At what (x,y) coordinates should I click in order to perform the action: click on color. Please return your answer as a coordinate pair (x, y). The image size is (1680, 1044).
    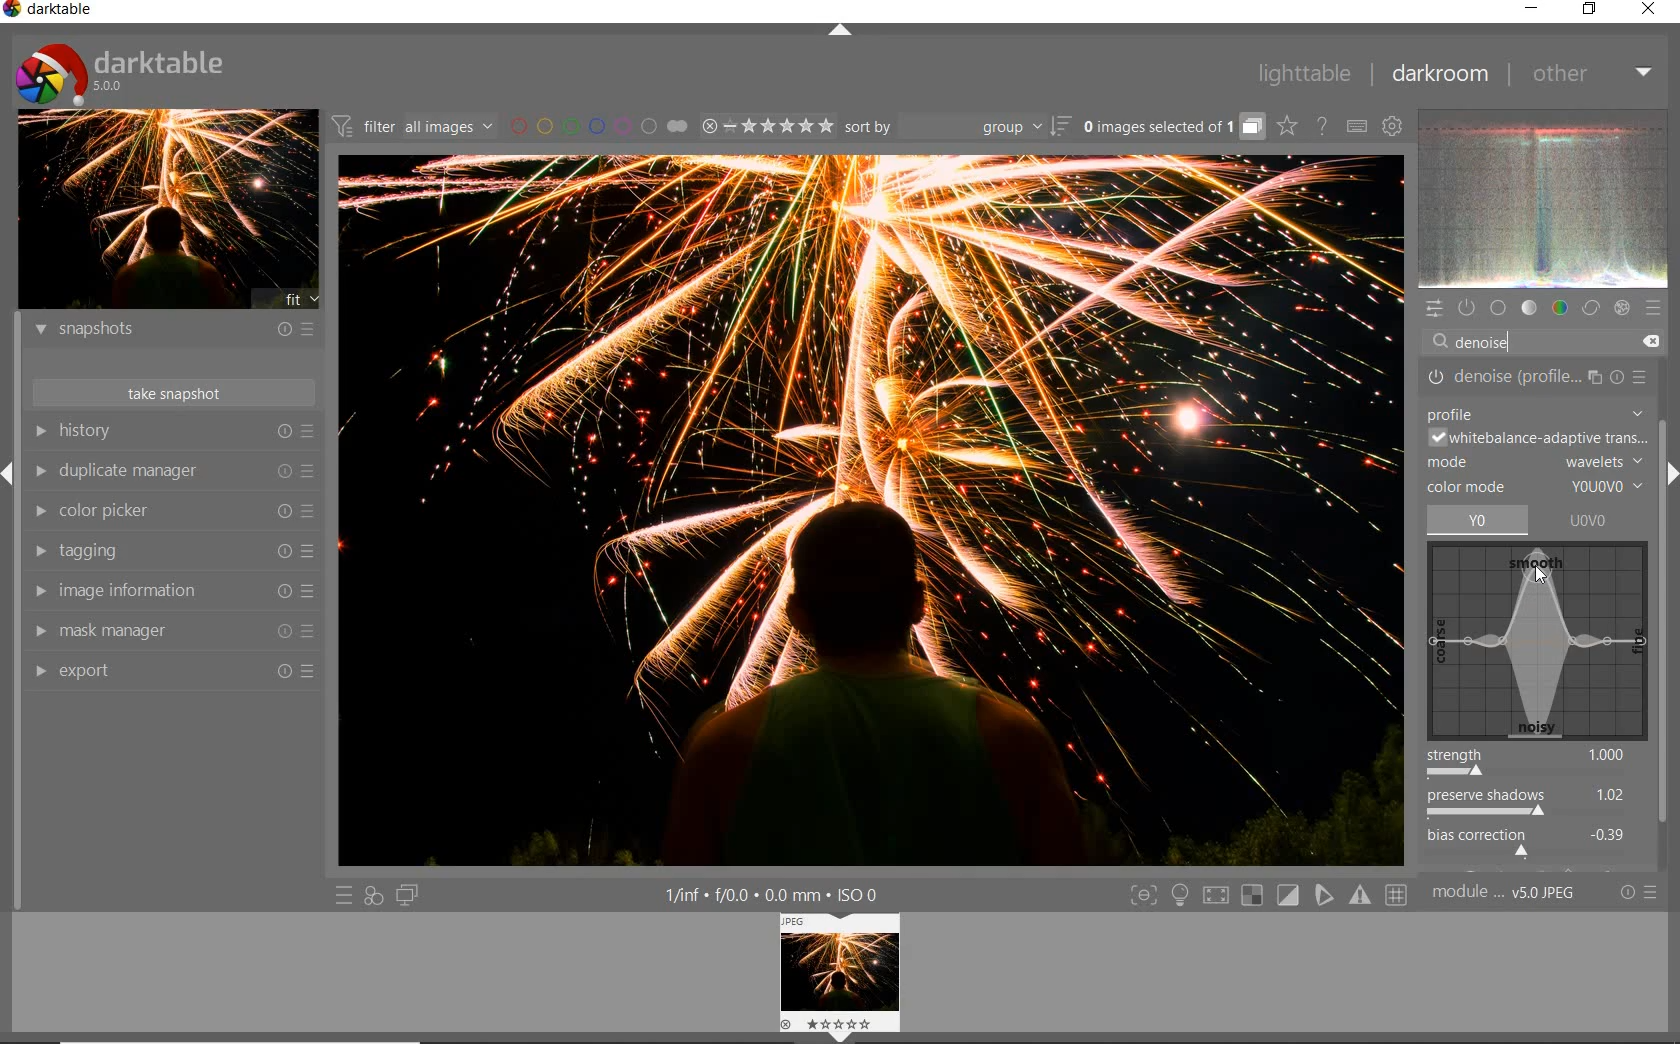
    Looking at the image, I should click on (1561, 308).